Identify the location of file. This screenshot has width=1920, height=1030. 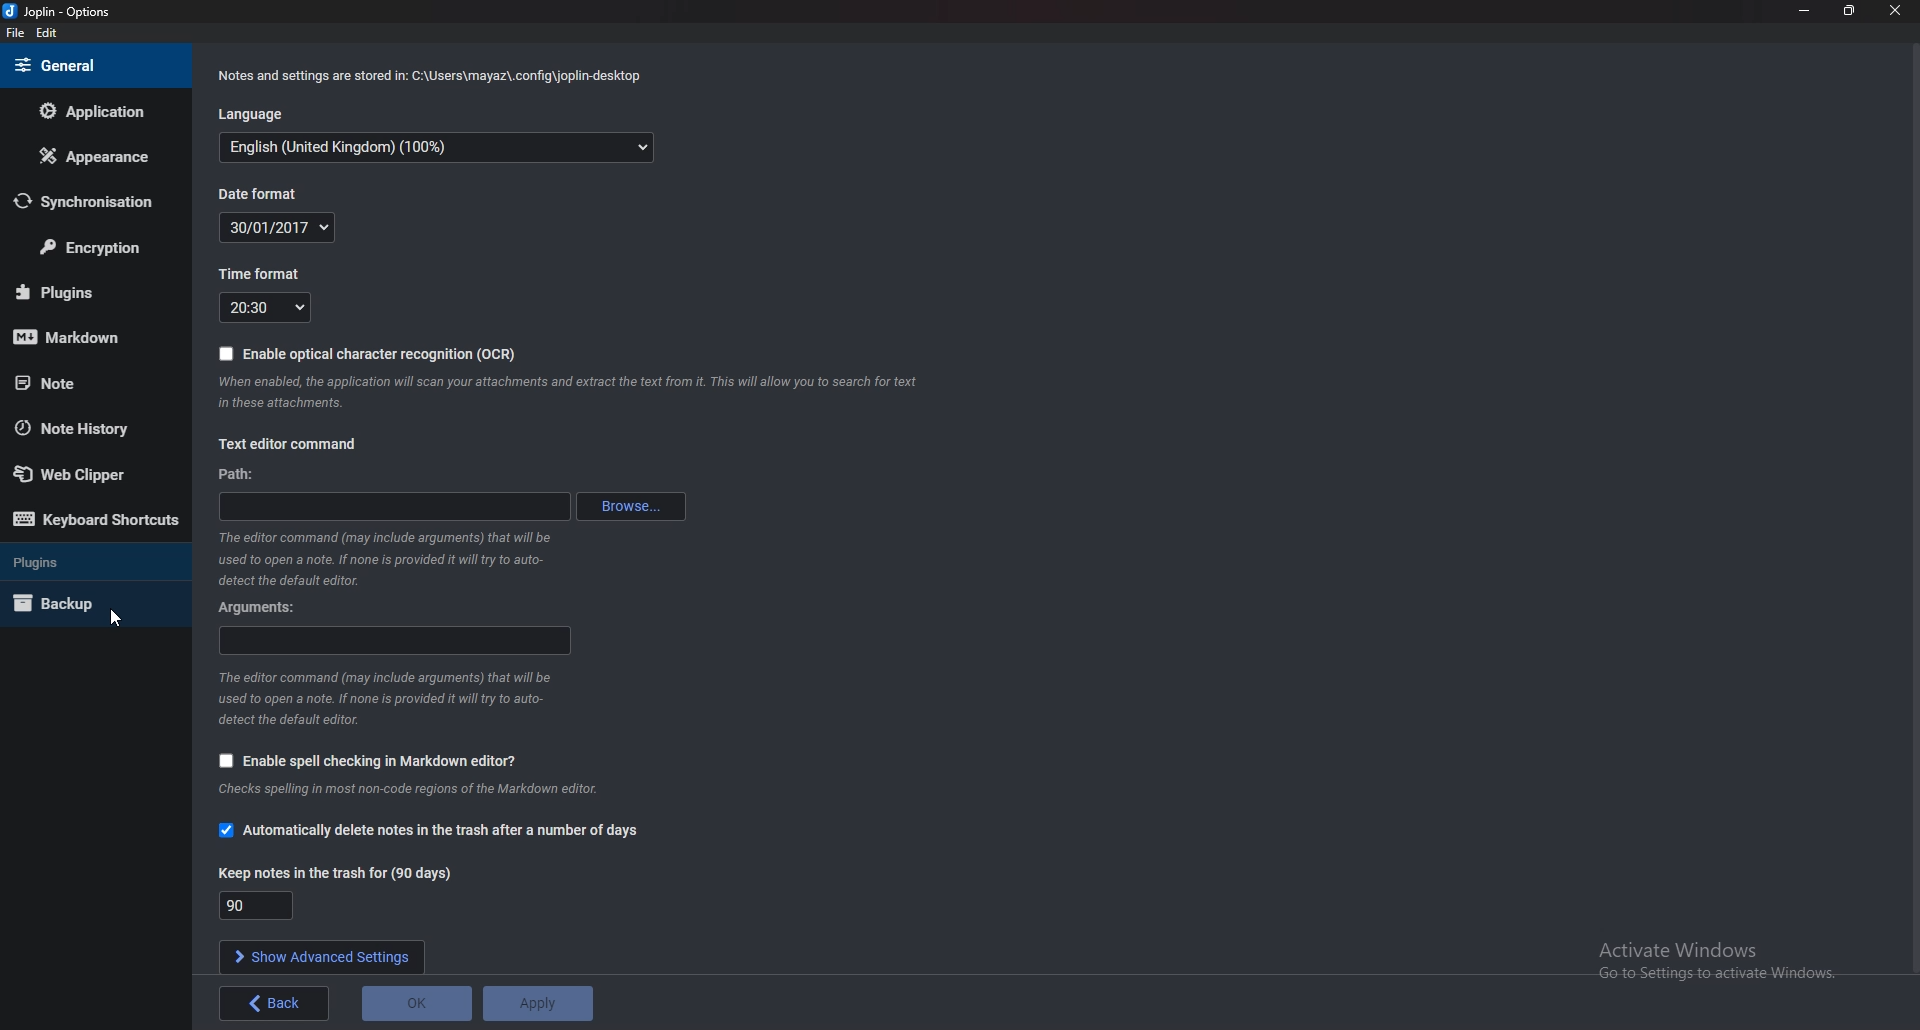
(14, 34).